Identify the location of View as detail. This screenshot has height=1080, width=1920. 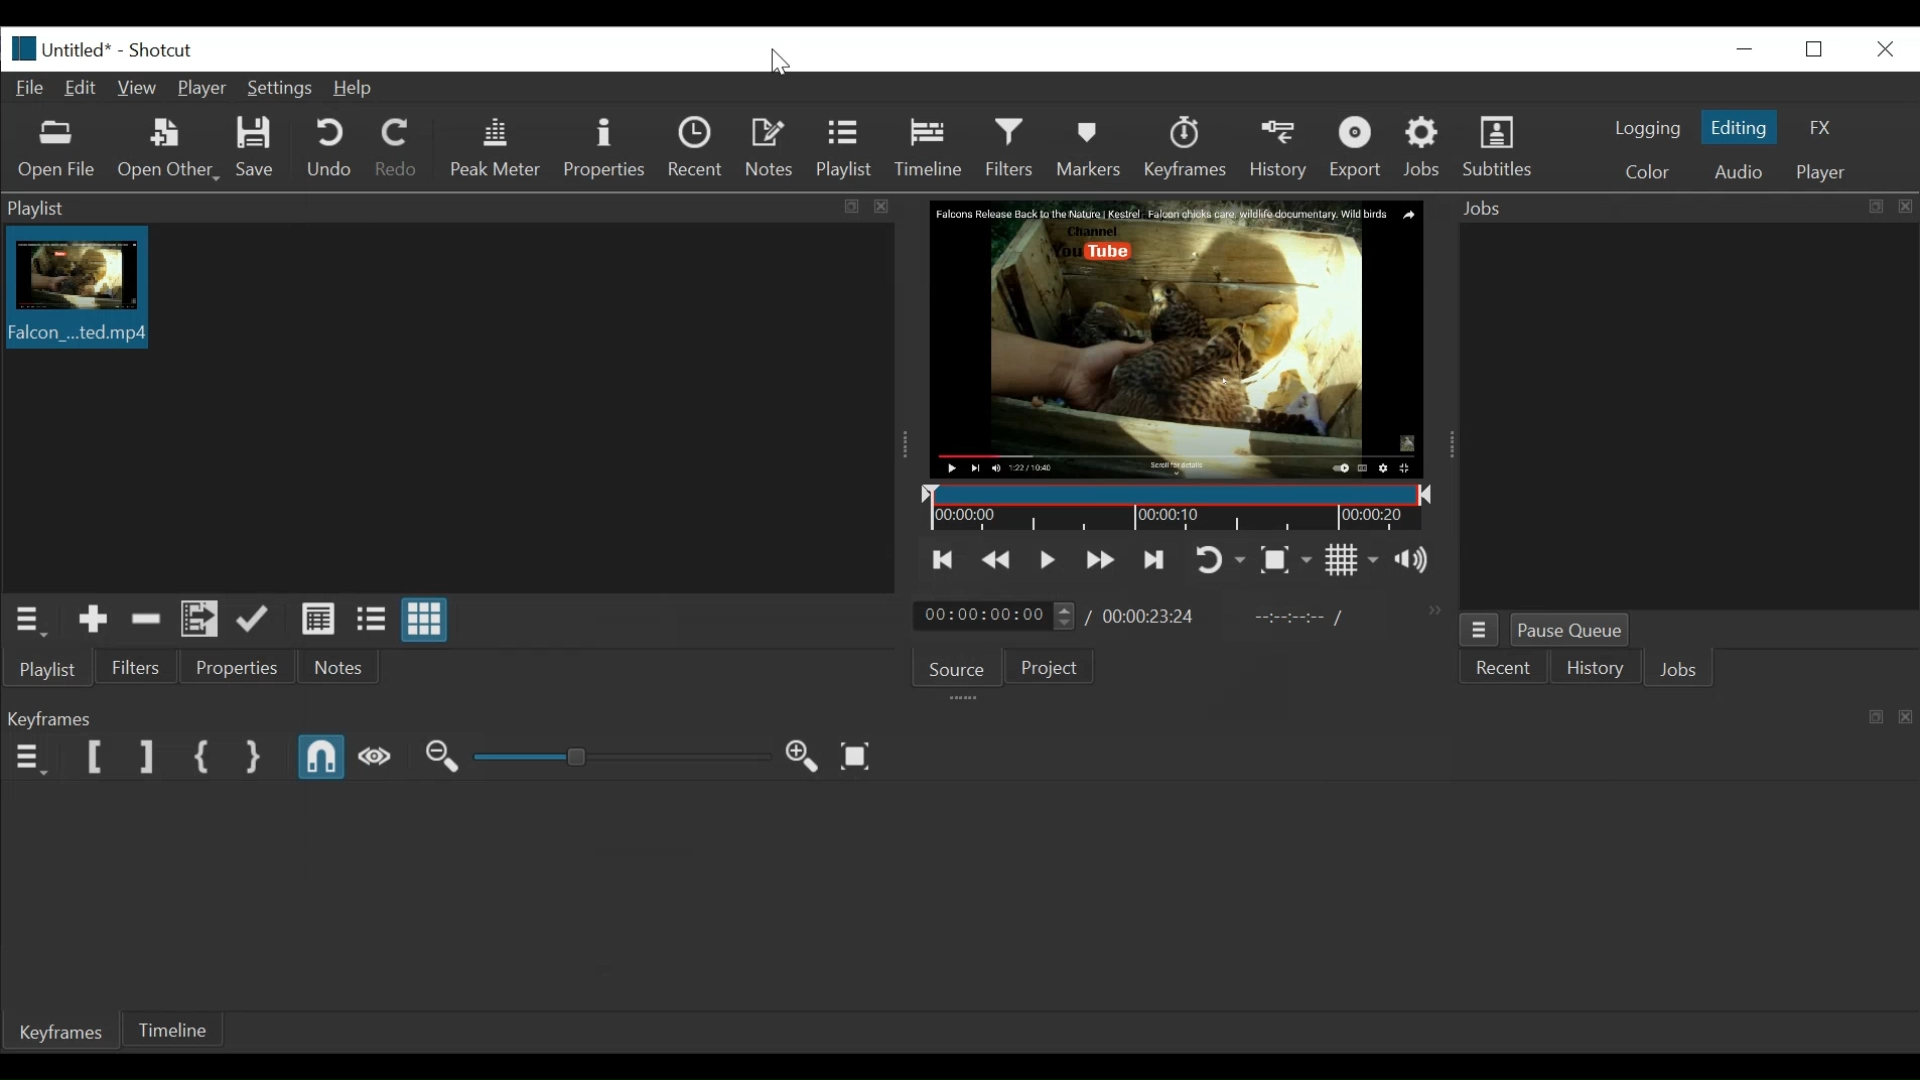
(317, 622).